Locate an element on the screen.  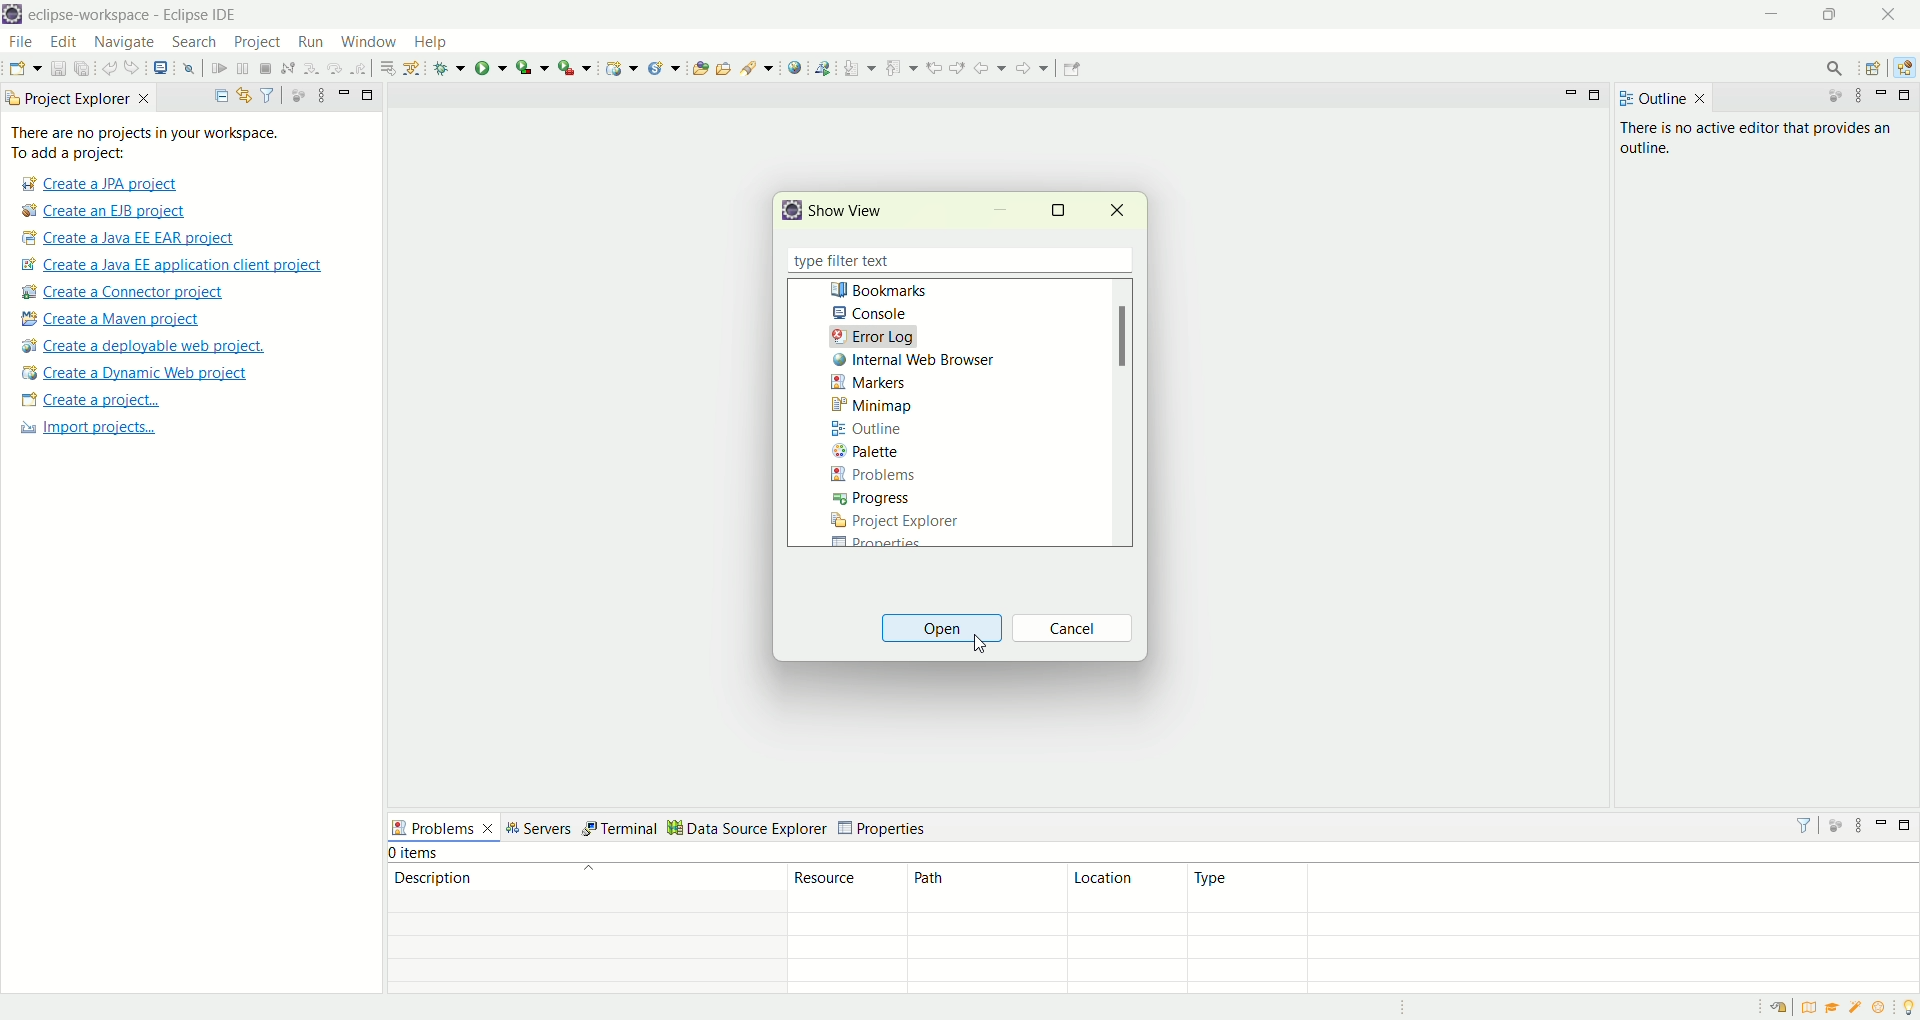
maximize is located at coordinates (368, 93).